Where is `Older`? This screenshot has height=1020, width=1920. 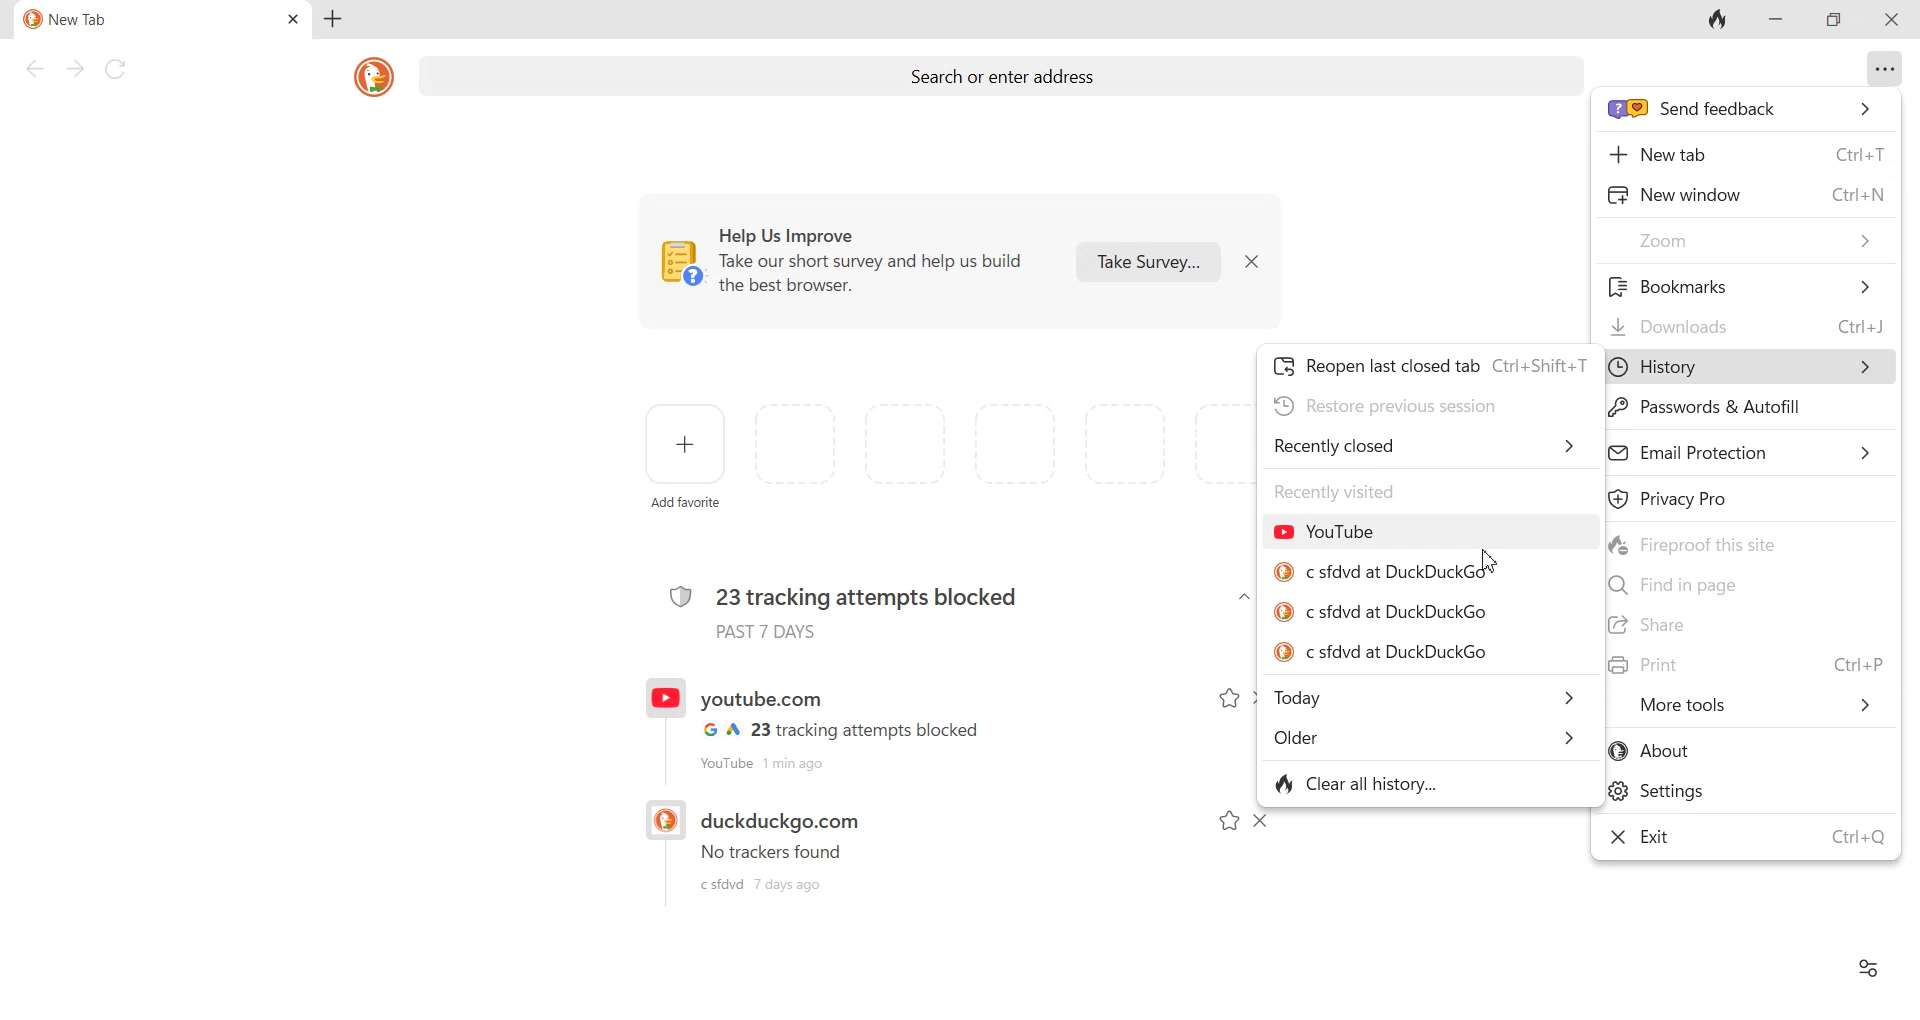
Older is located at coordinates (1426, 736).